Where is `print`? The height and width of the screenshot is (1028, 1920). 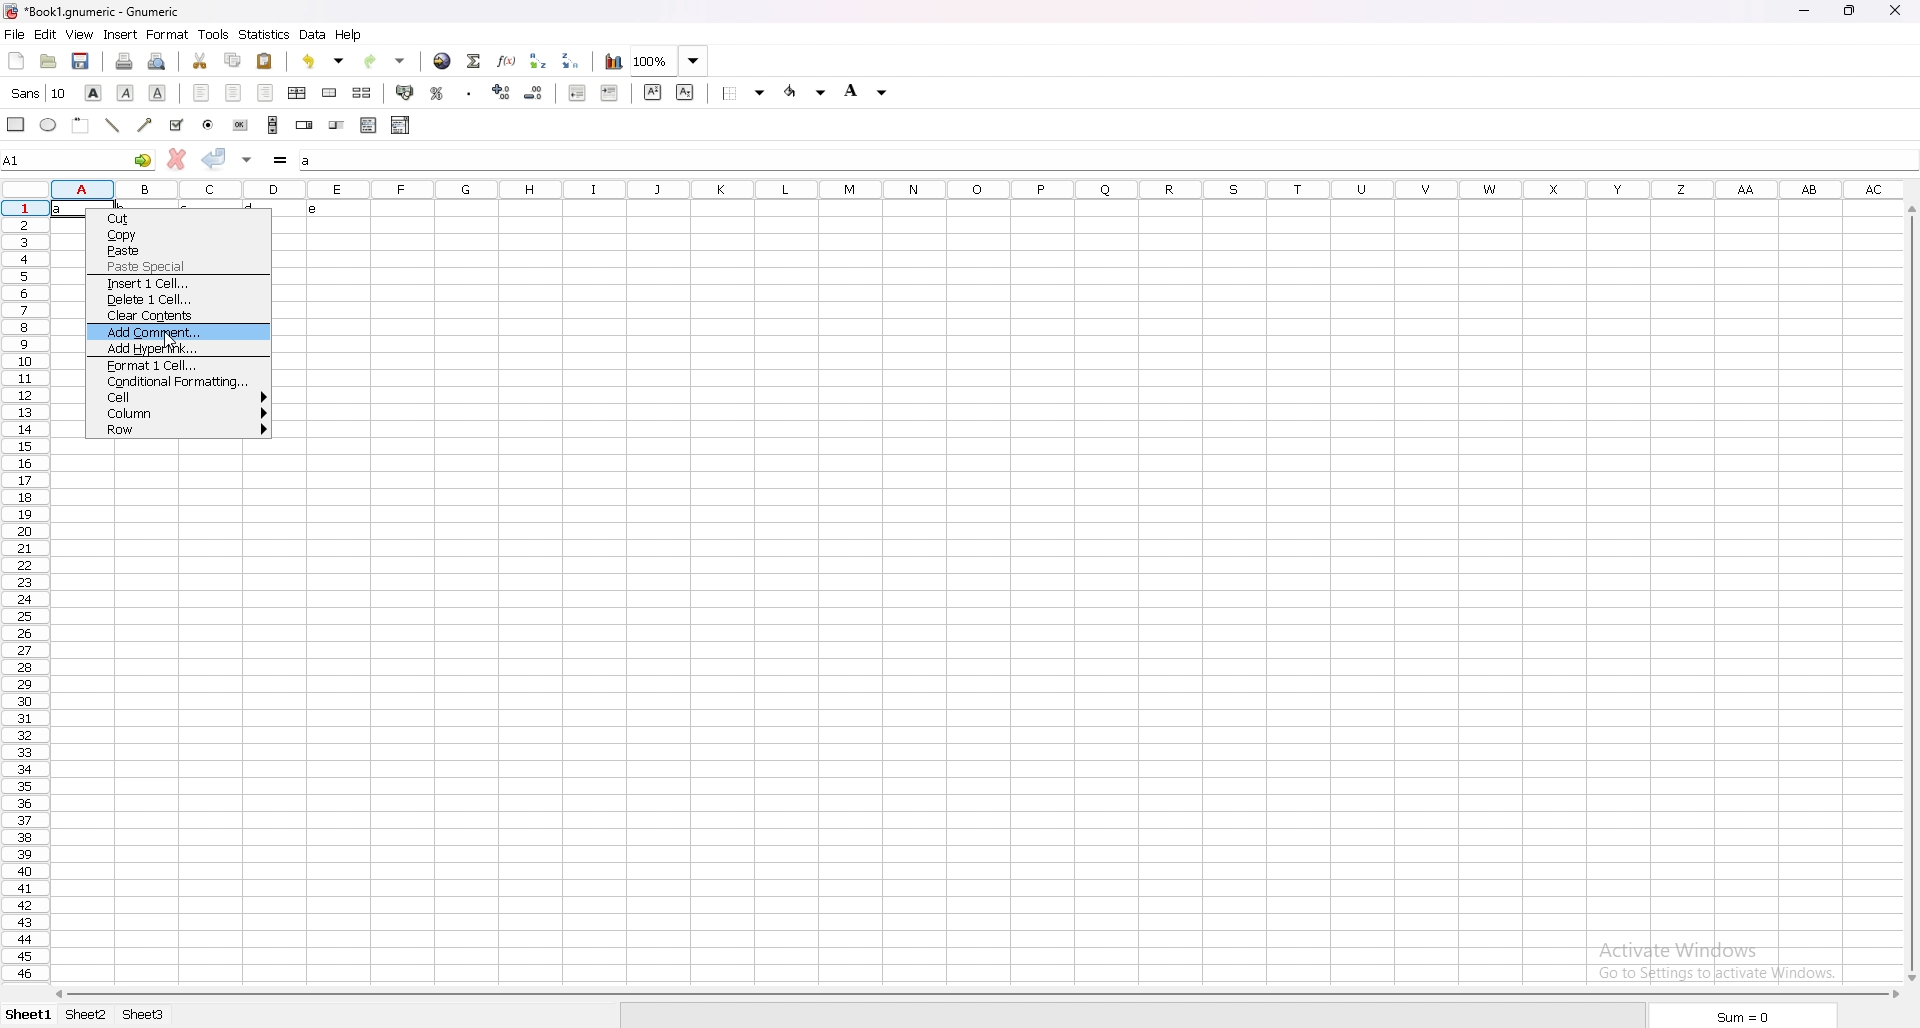 print is located at coordinates (124, 61).